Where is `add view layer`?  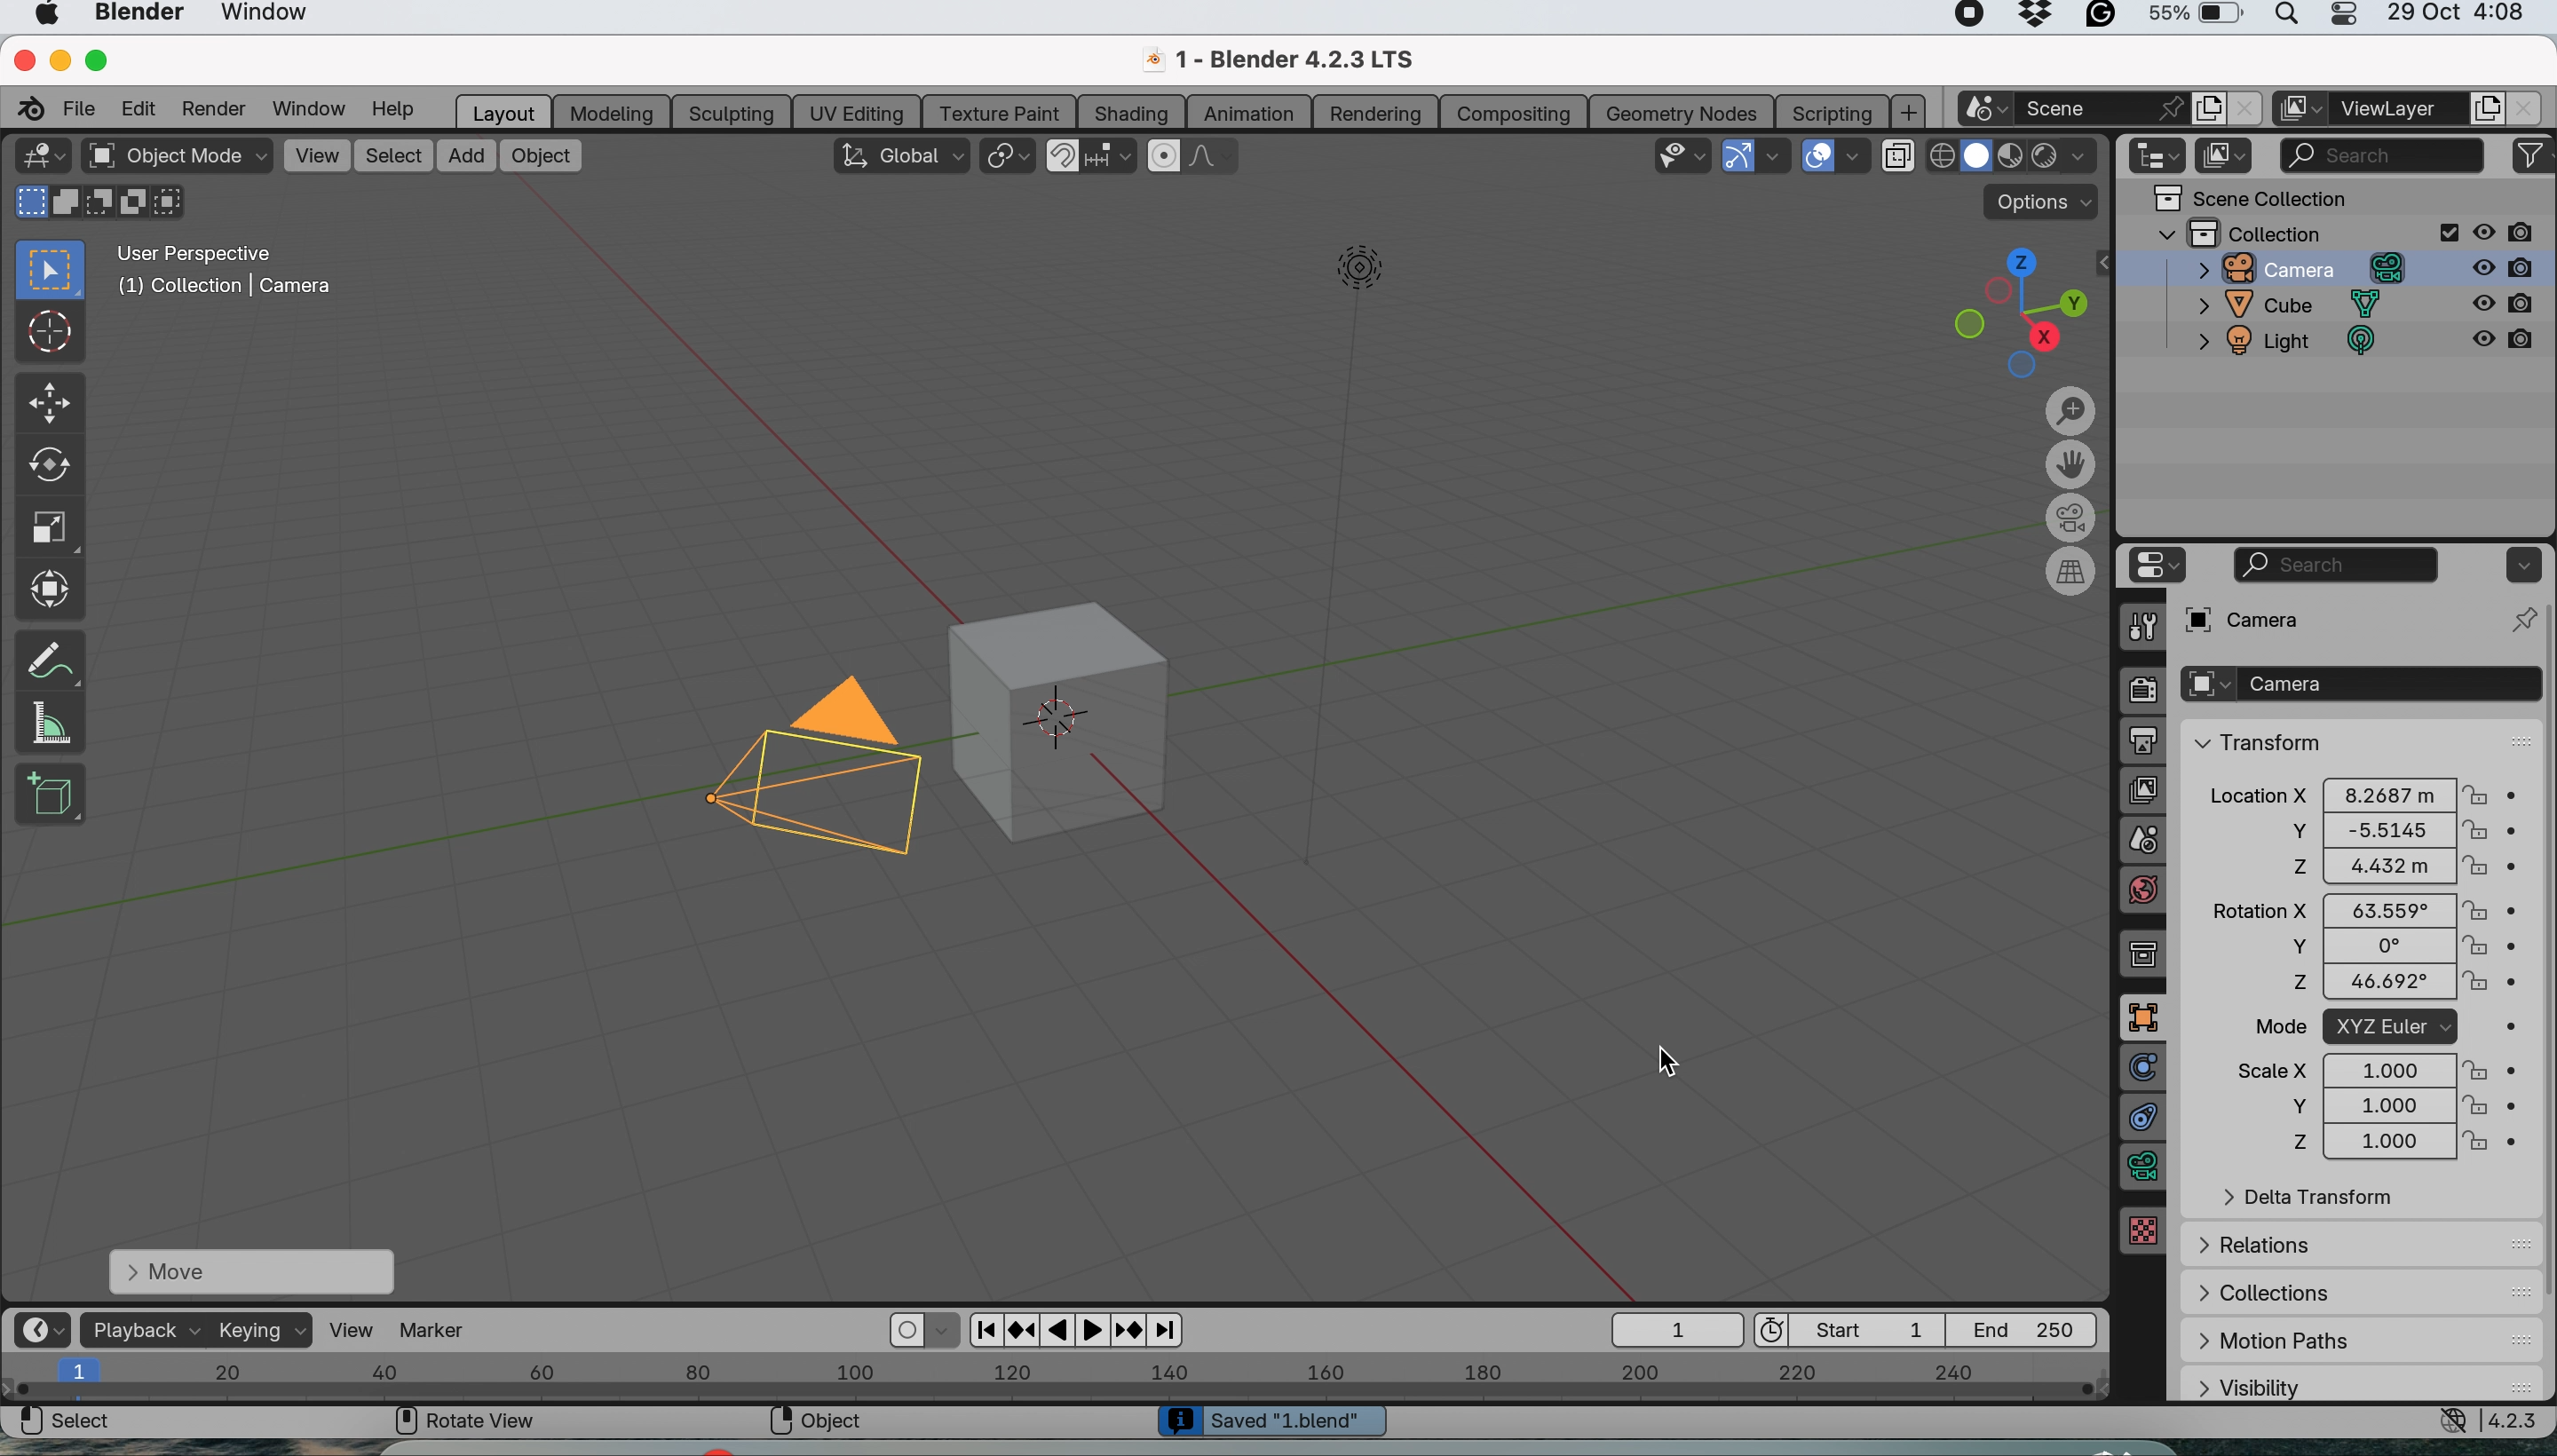
add view layer is located at coordinates (2483, 111).